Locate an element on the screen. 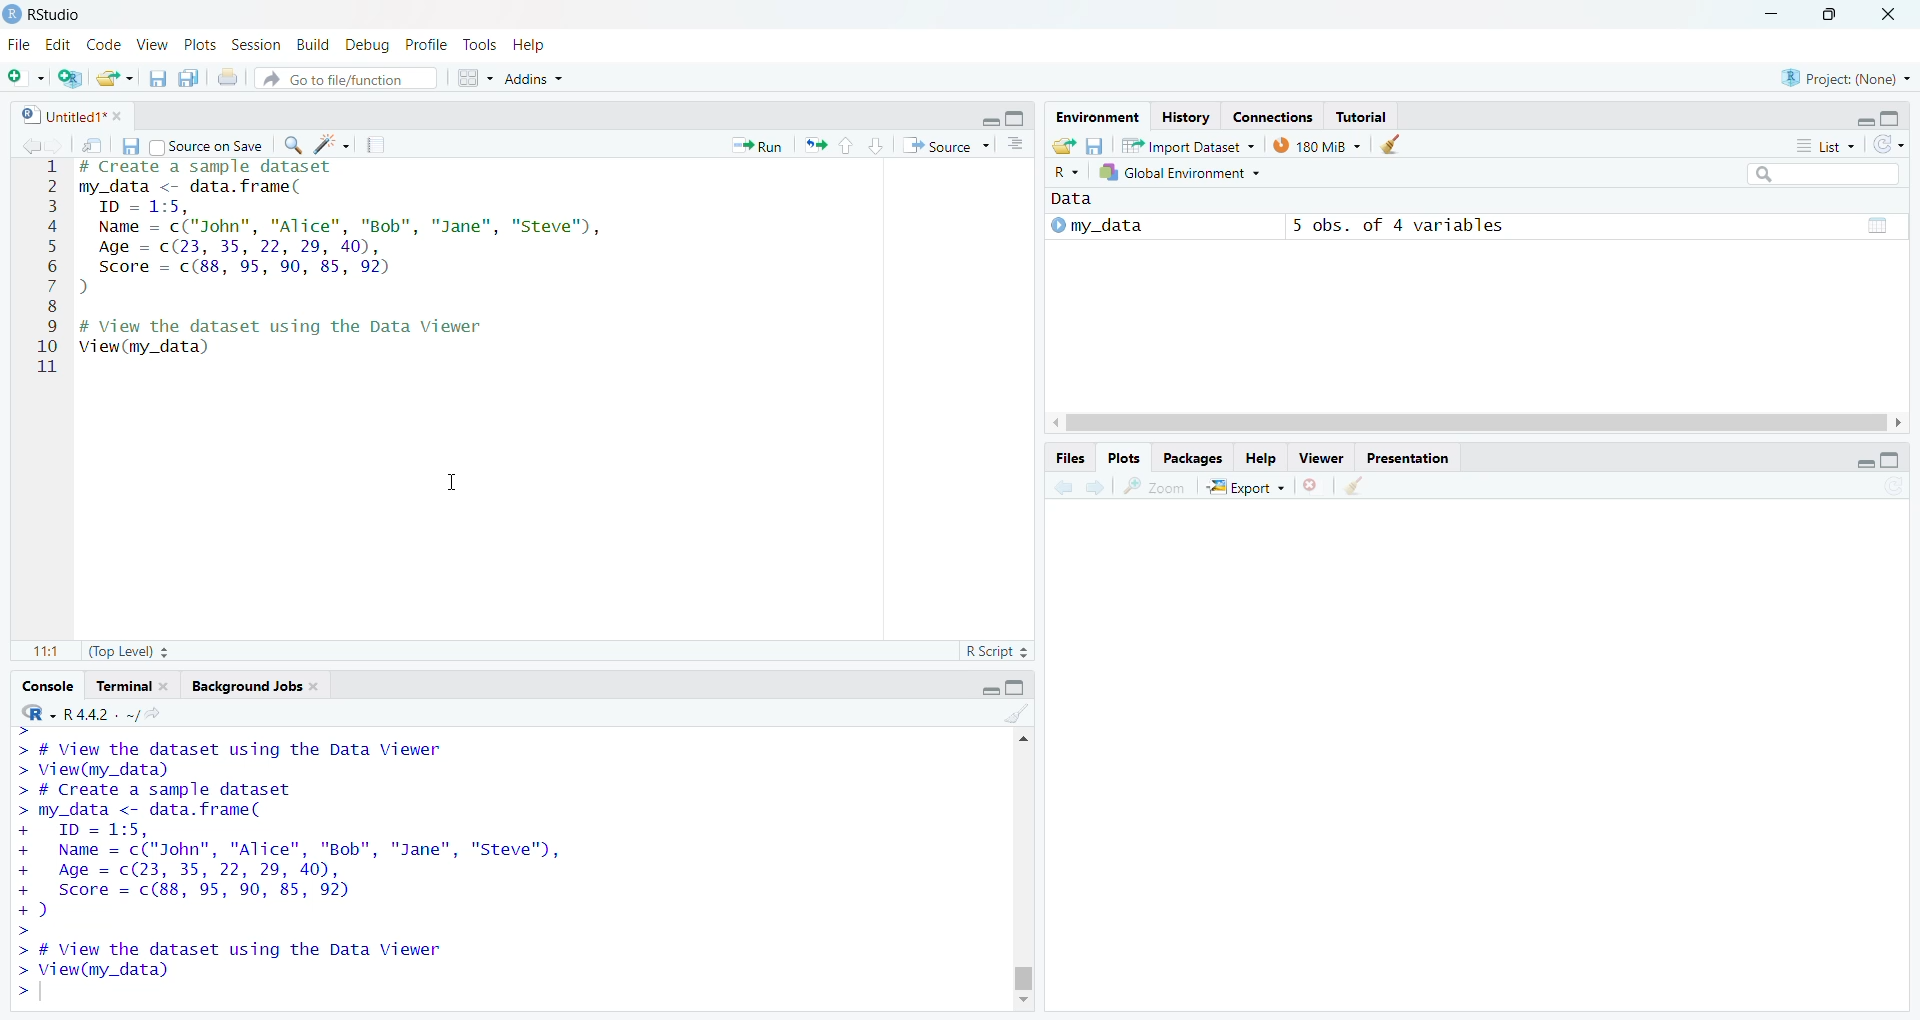 The width and height of the screenshot is (1920, 1020). History is located at coordinates (1183, 119).